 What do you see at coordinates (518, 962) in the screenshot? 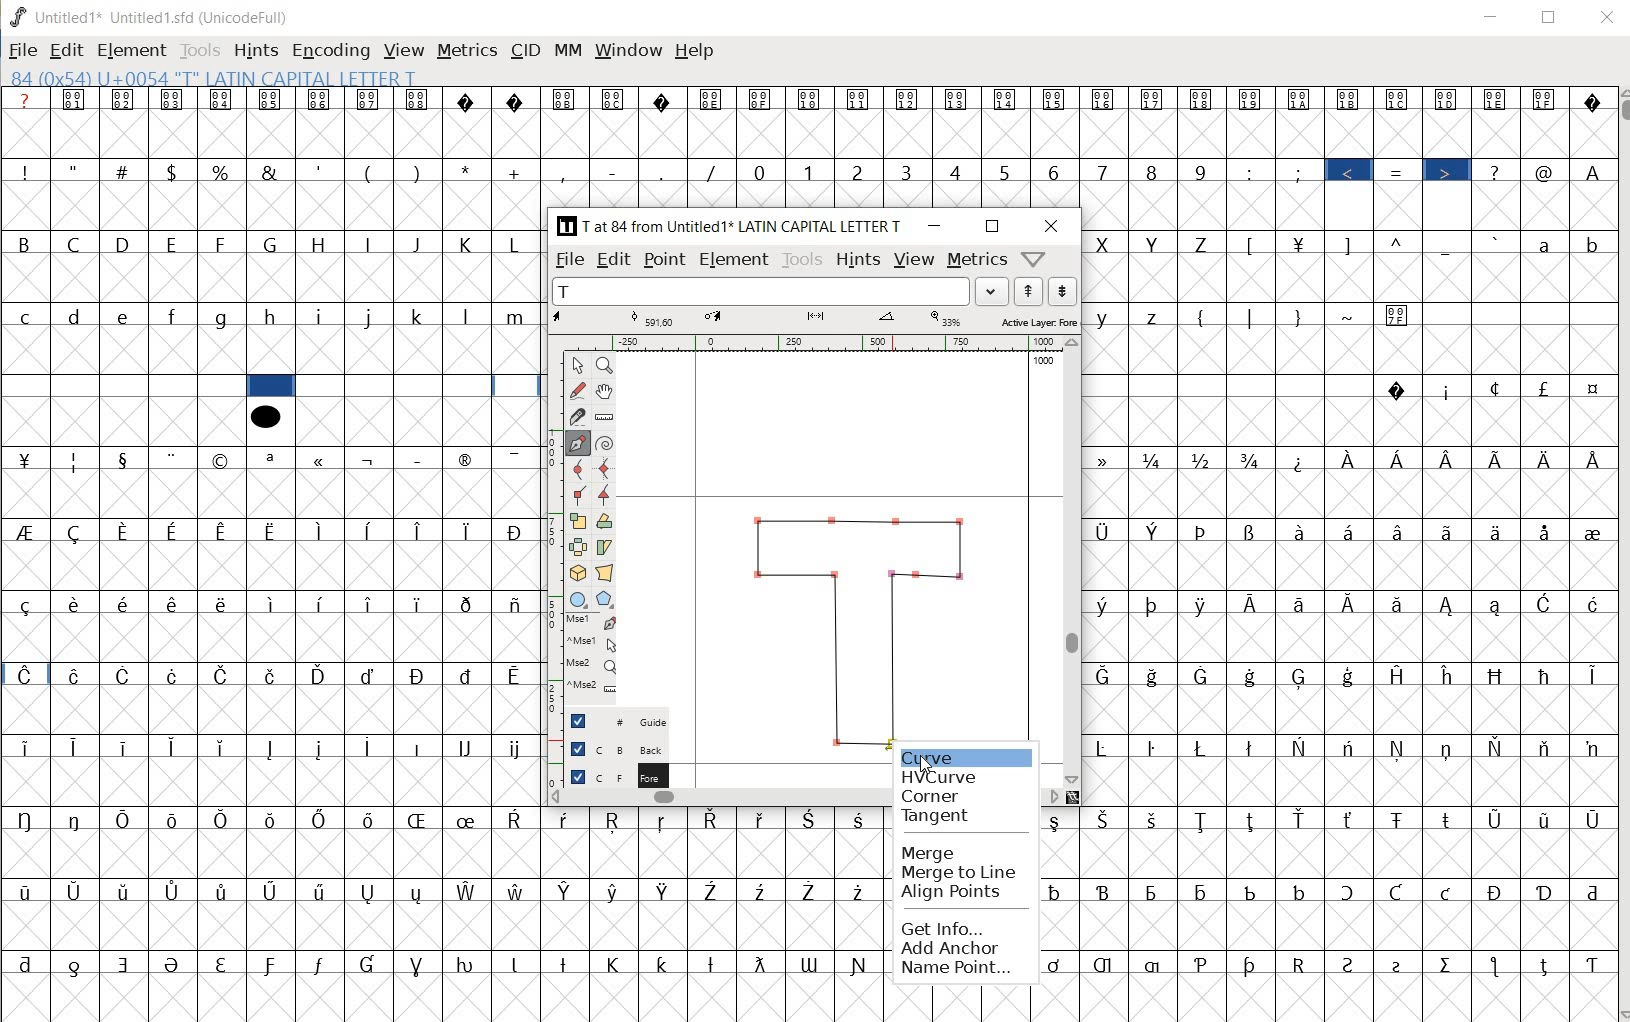
I see `Symbol` at bounding box center [518, 962].